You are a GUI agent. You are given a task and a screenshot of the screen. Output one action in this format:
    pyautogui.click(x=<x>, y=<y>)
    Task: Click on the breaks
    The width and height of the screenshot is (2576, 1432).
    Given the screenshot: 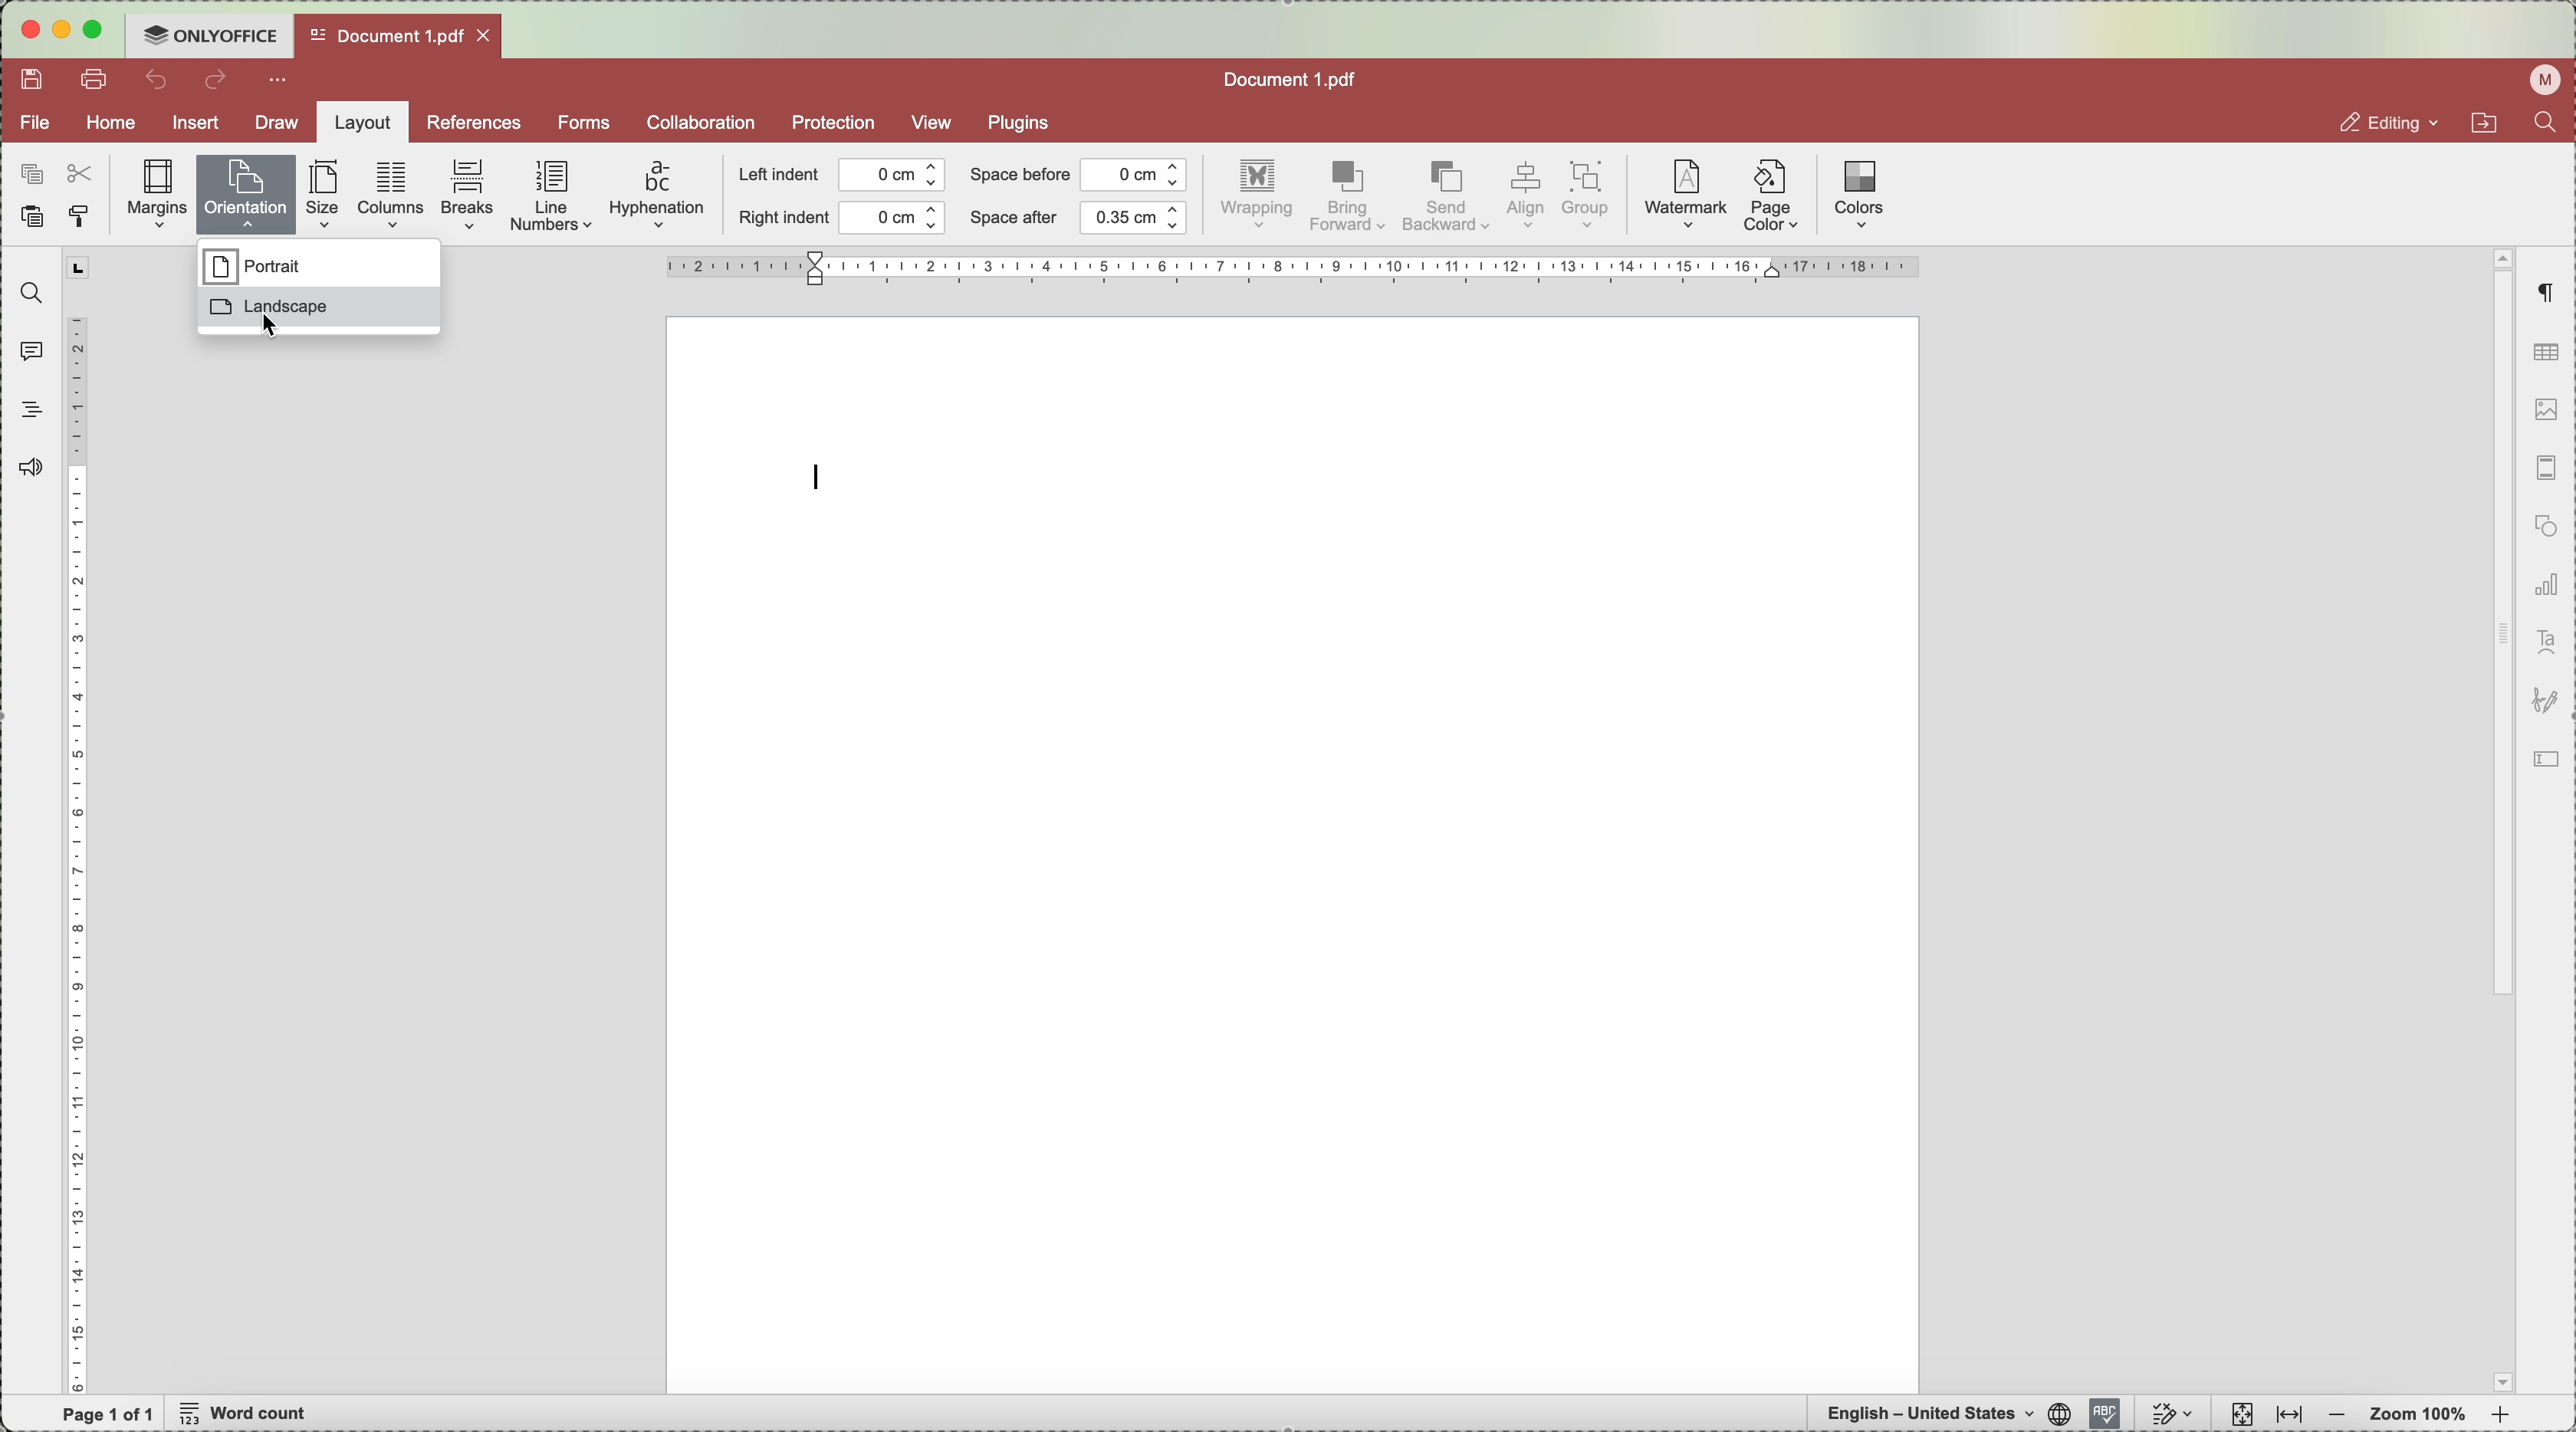 What is the action you would take?
    pyautogui.click(x=469, y=196)
    